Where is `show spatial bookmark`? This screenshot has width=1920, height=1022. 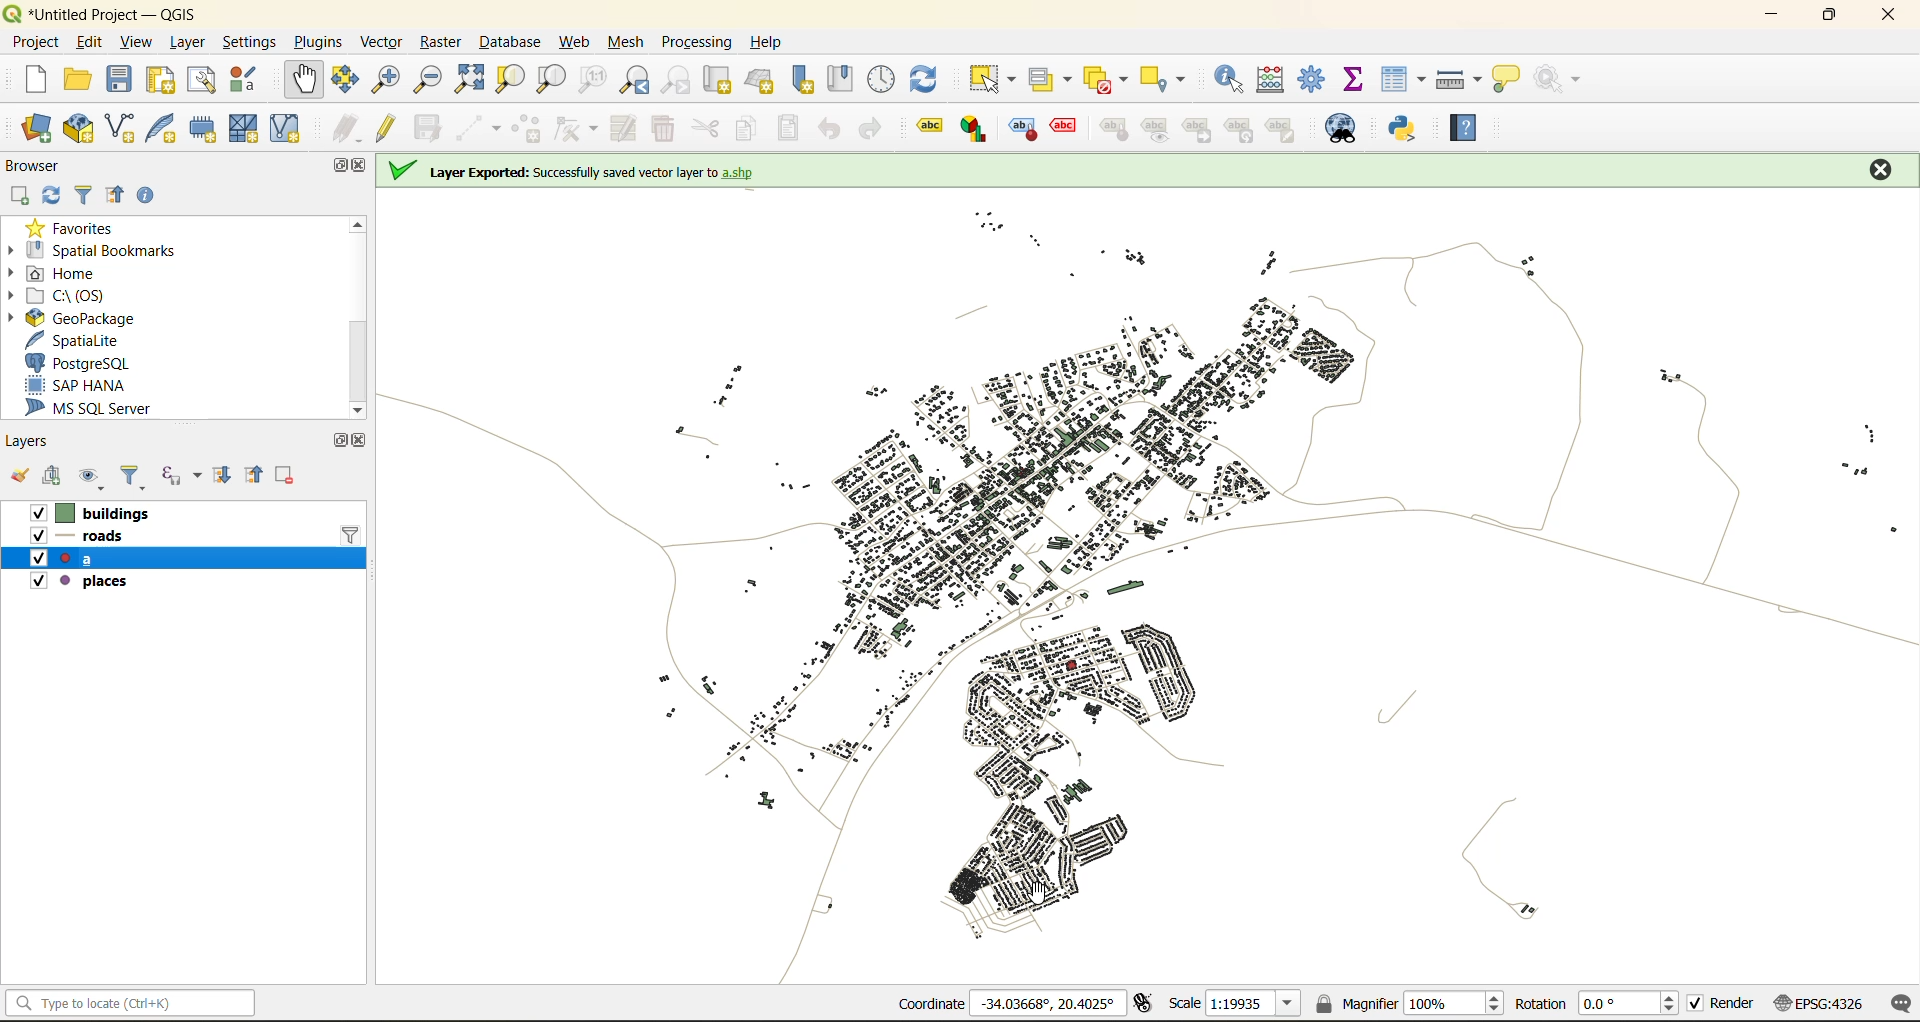
show spatial bookmark is located at coordinates (847, 77).